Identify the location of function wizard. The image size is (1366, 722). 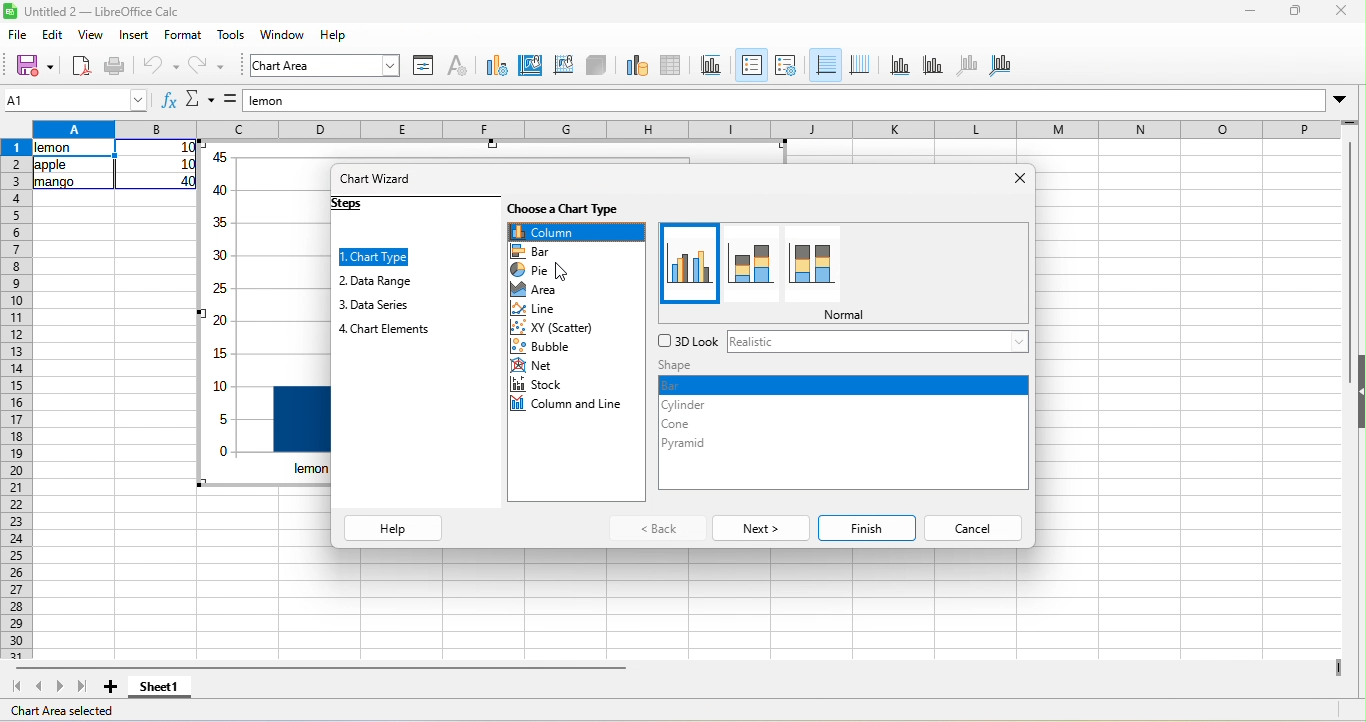
(167, 101).